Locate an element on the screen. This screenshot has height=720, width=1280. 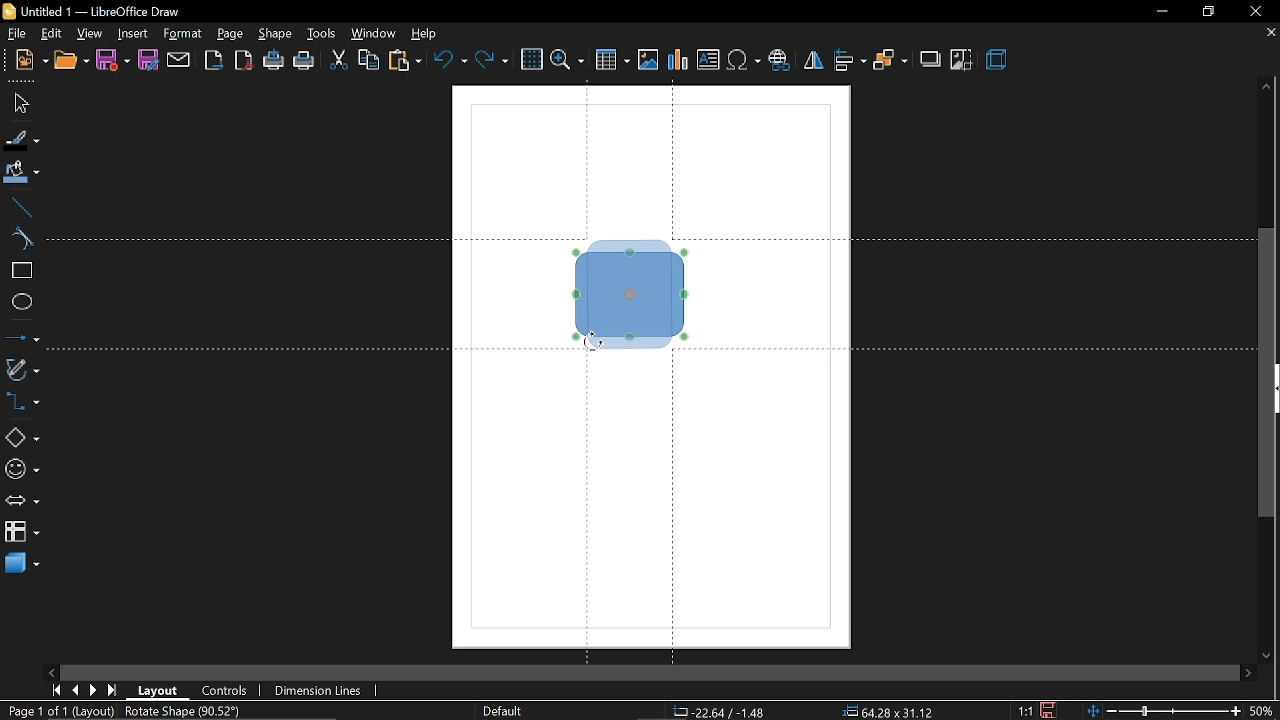
arrows is located at coordinates (21, 500).